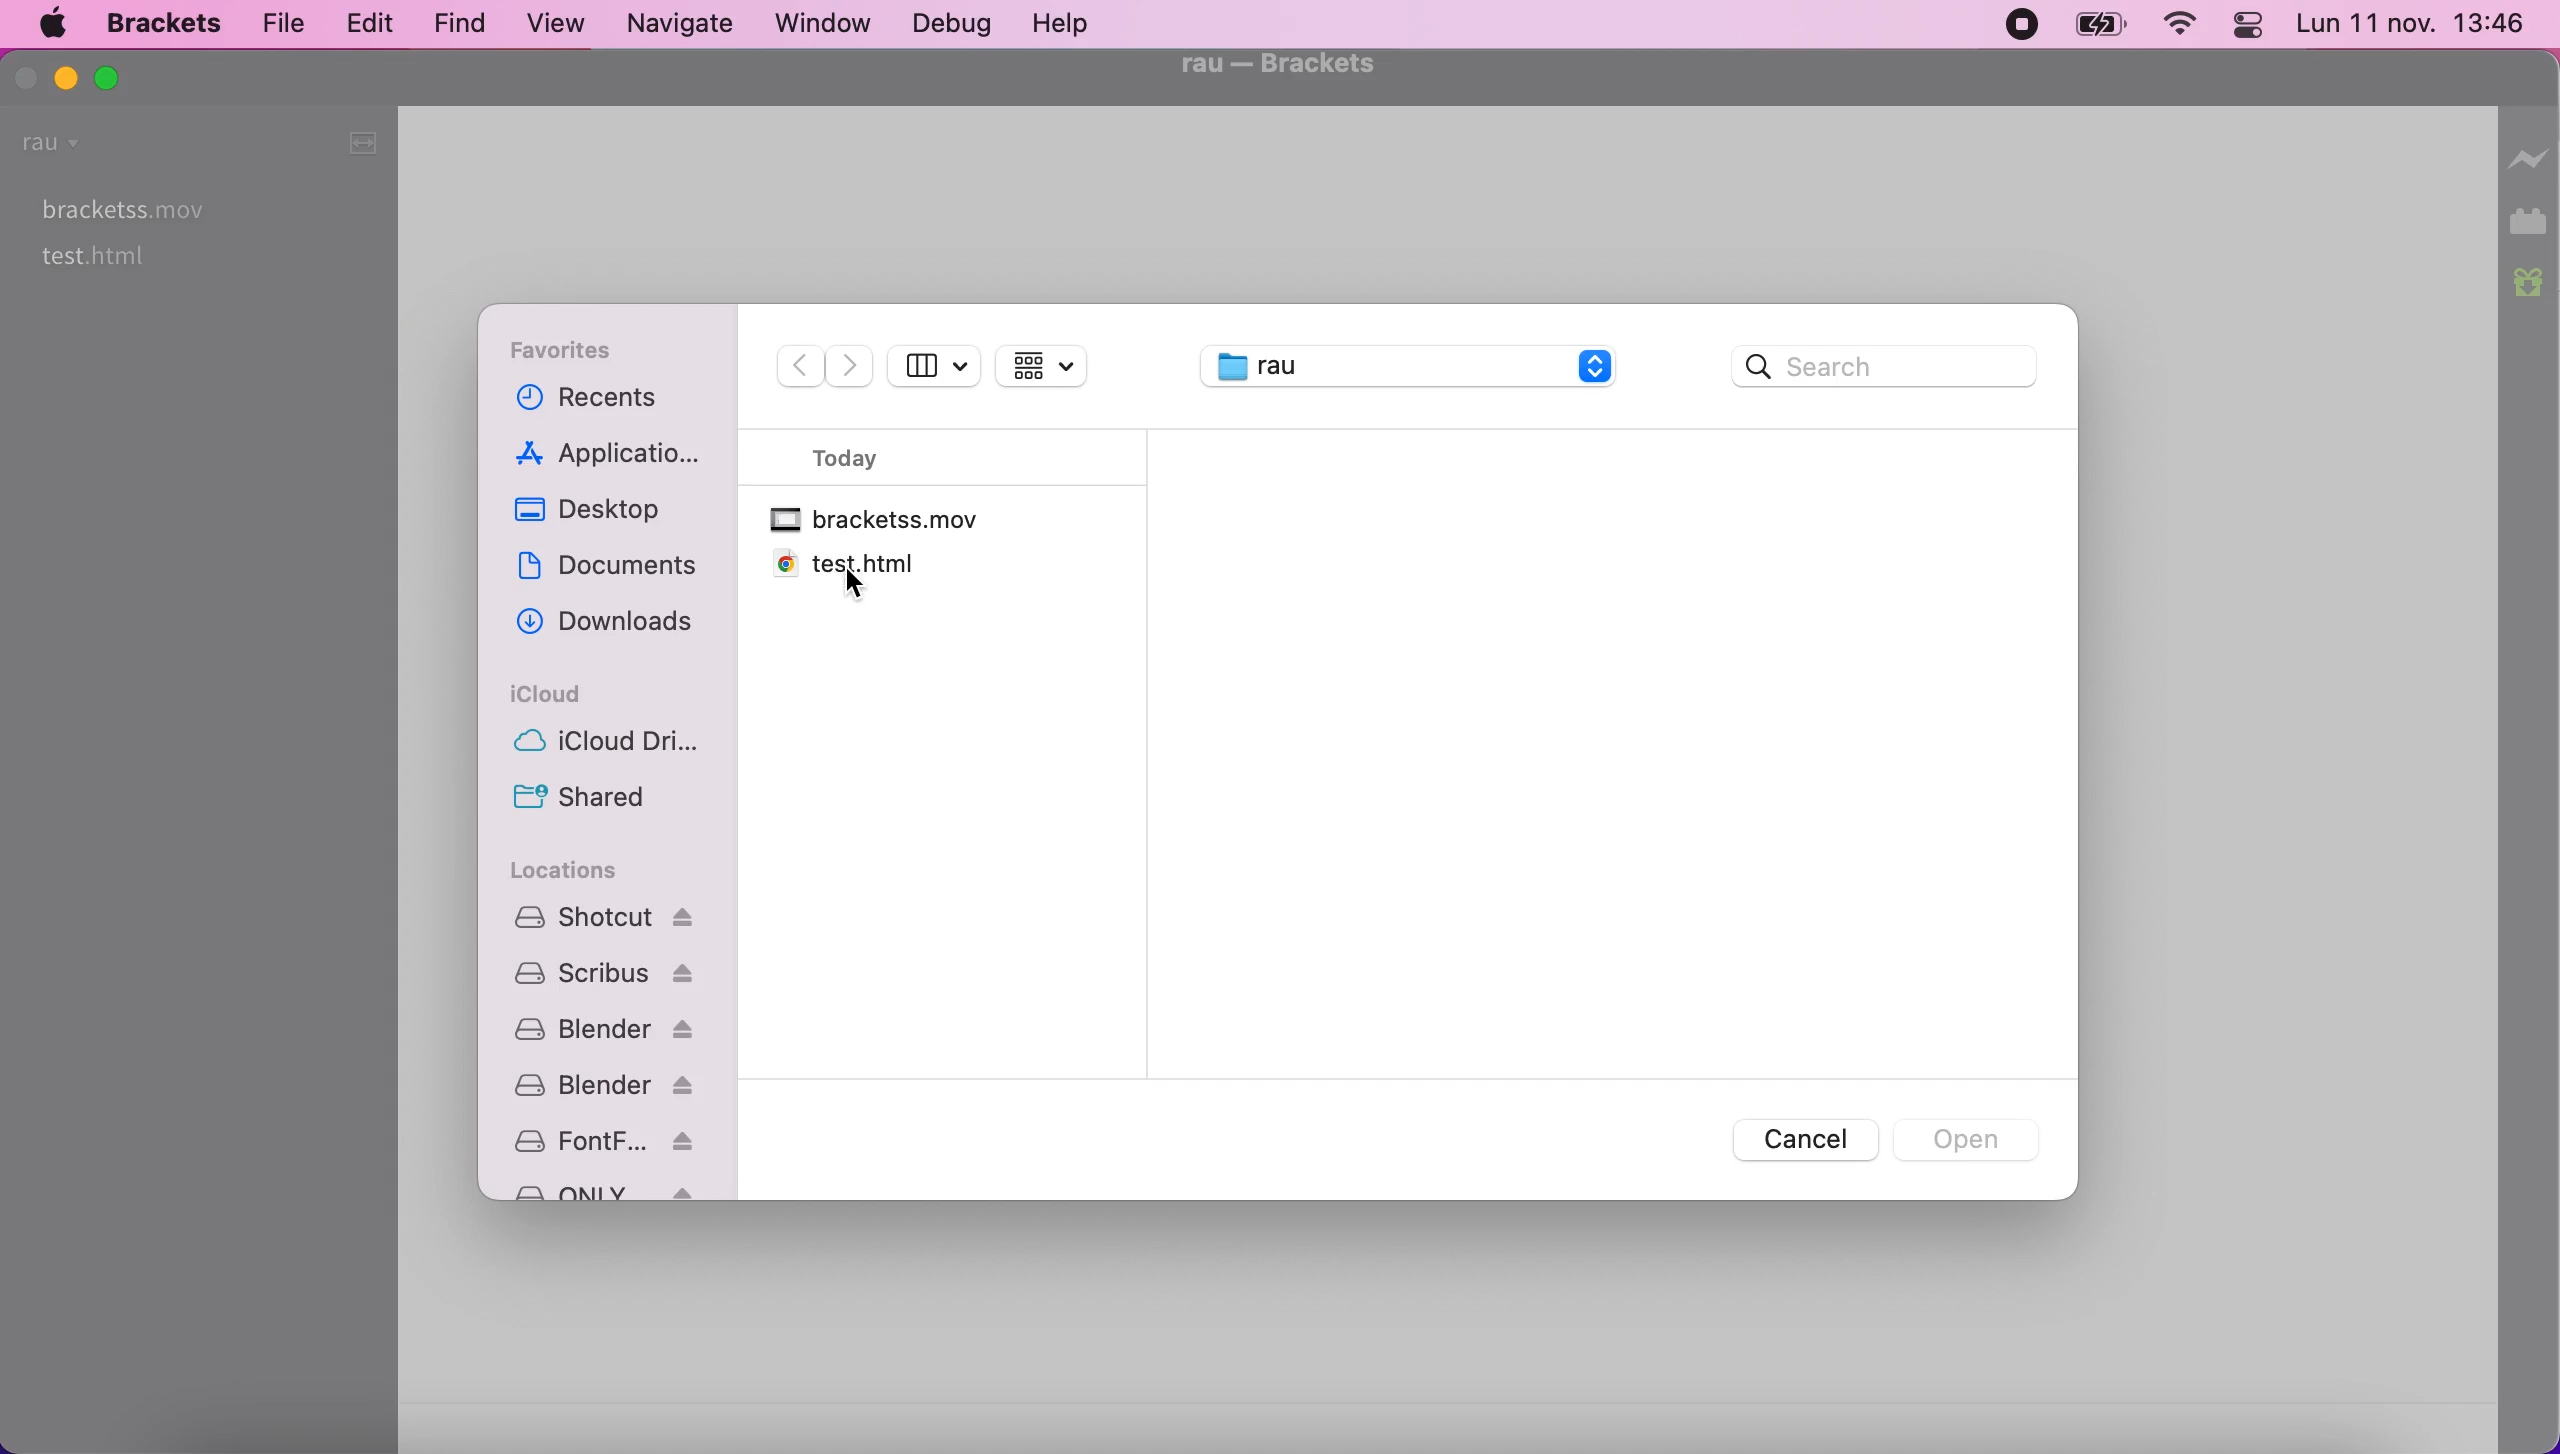  What do you see at coordinates (66, 76) in the screenshot?
I see `minimize` at bounding box center [66, 76].